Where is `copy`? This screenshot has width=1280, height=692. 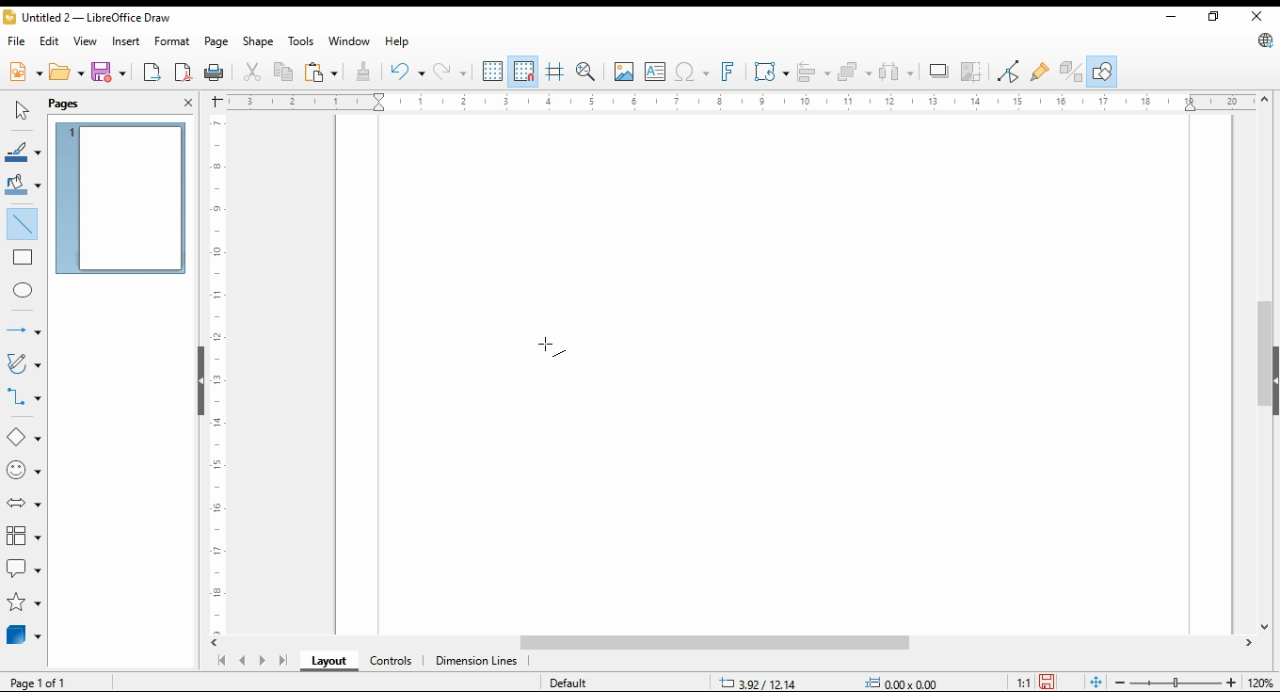
copy is located at coordinates (285, 71).